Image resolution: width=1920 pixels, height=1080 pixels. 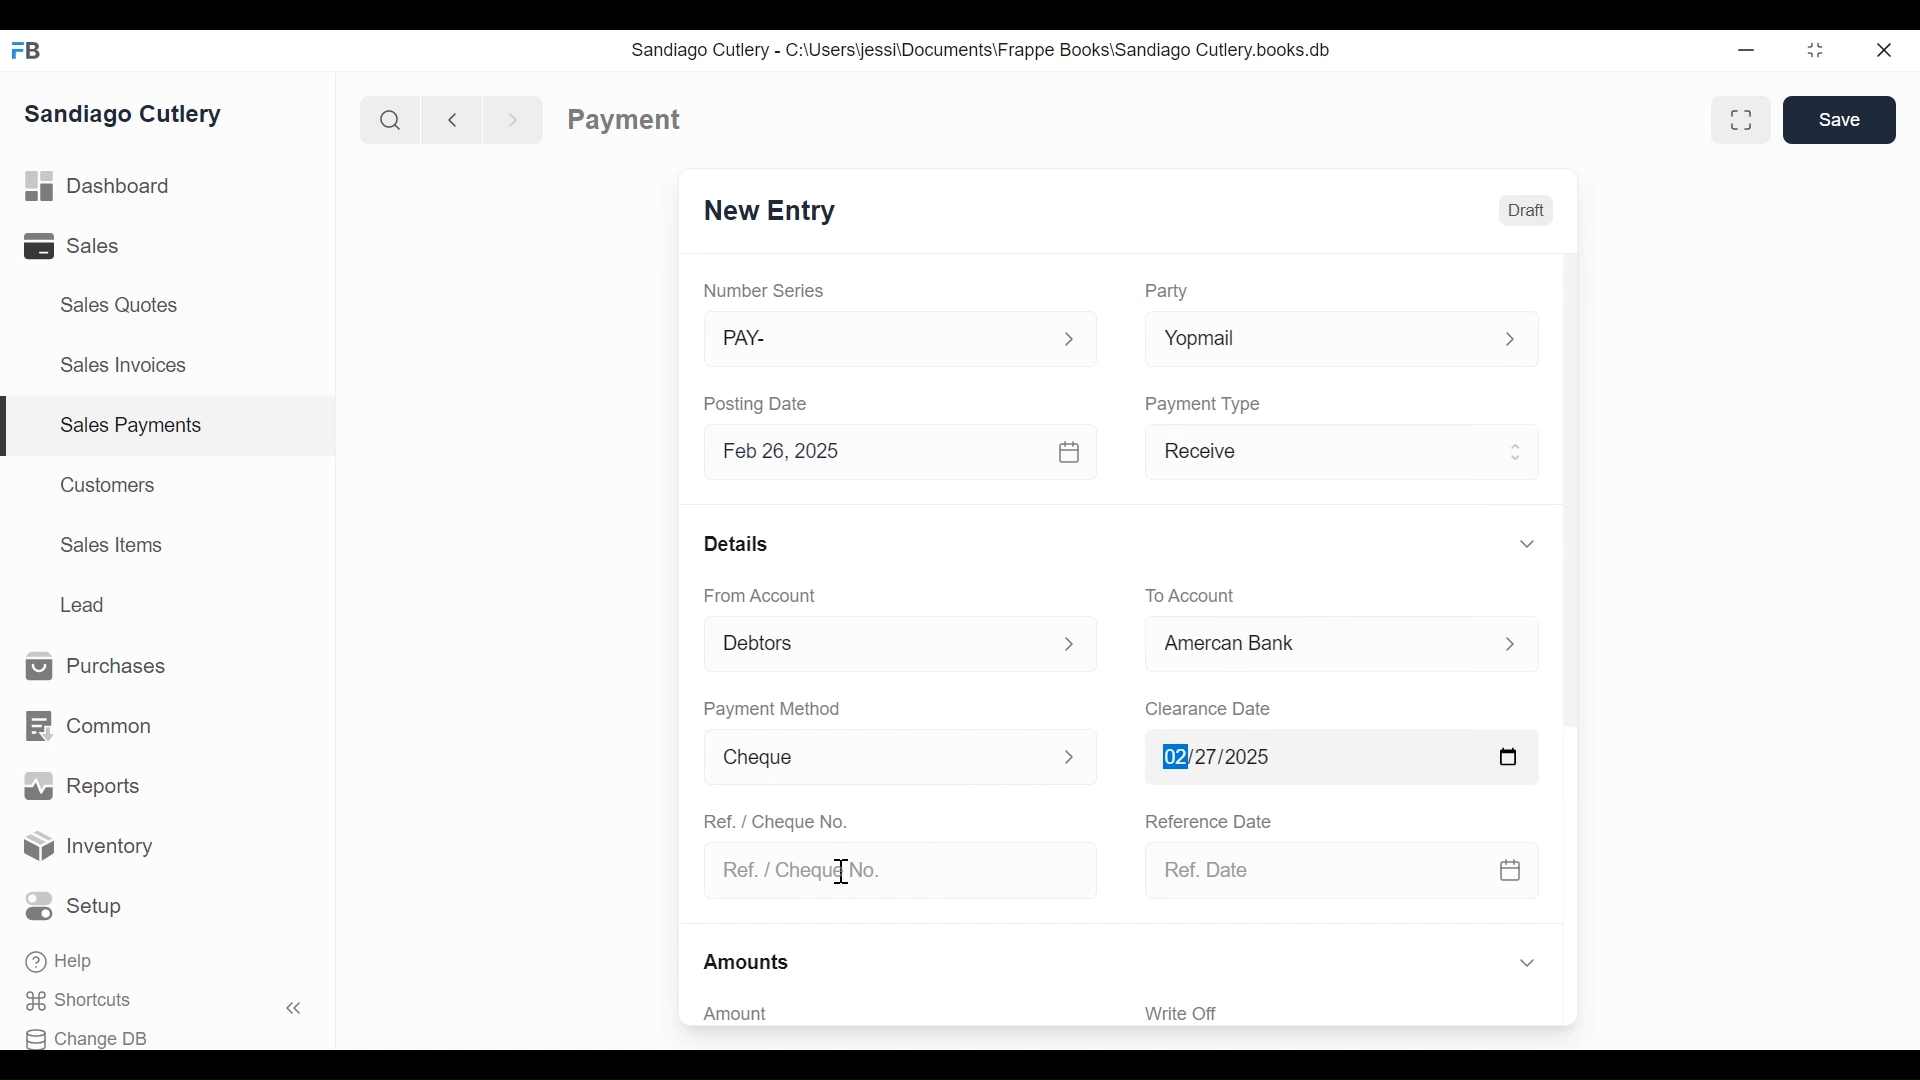 I want to click on Expand, so click(x=1069, y=755).